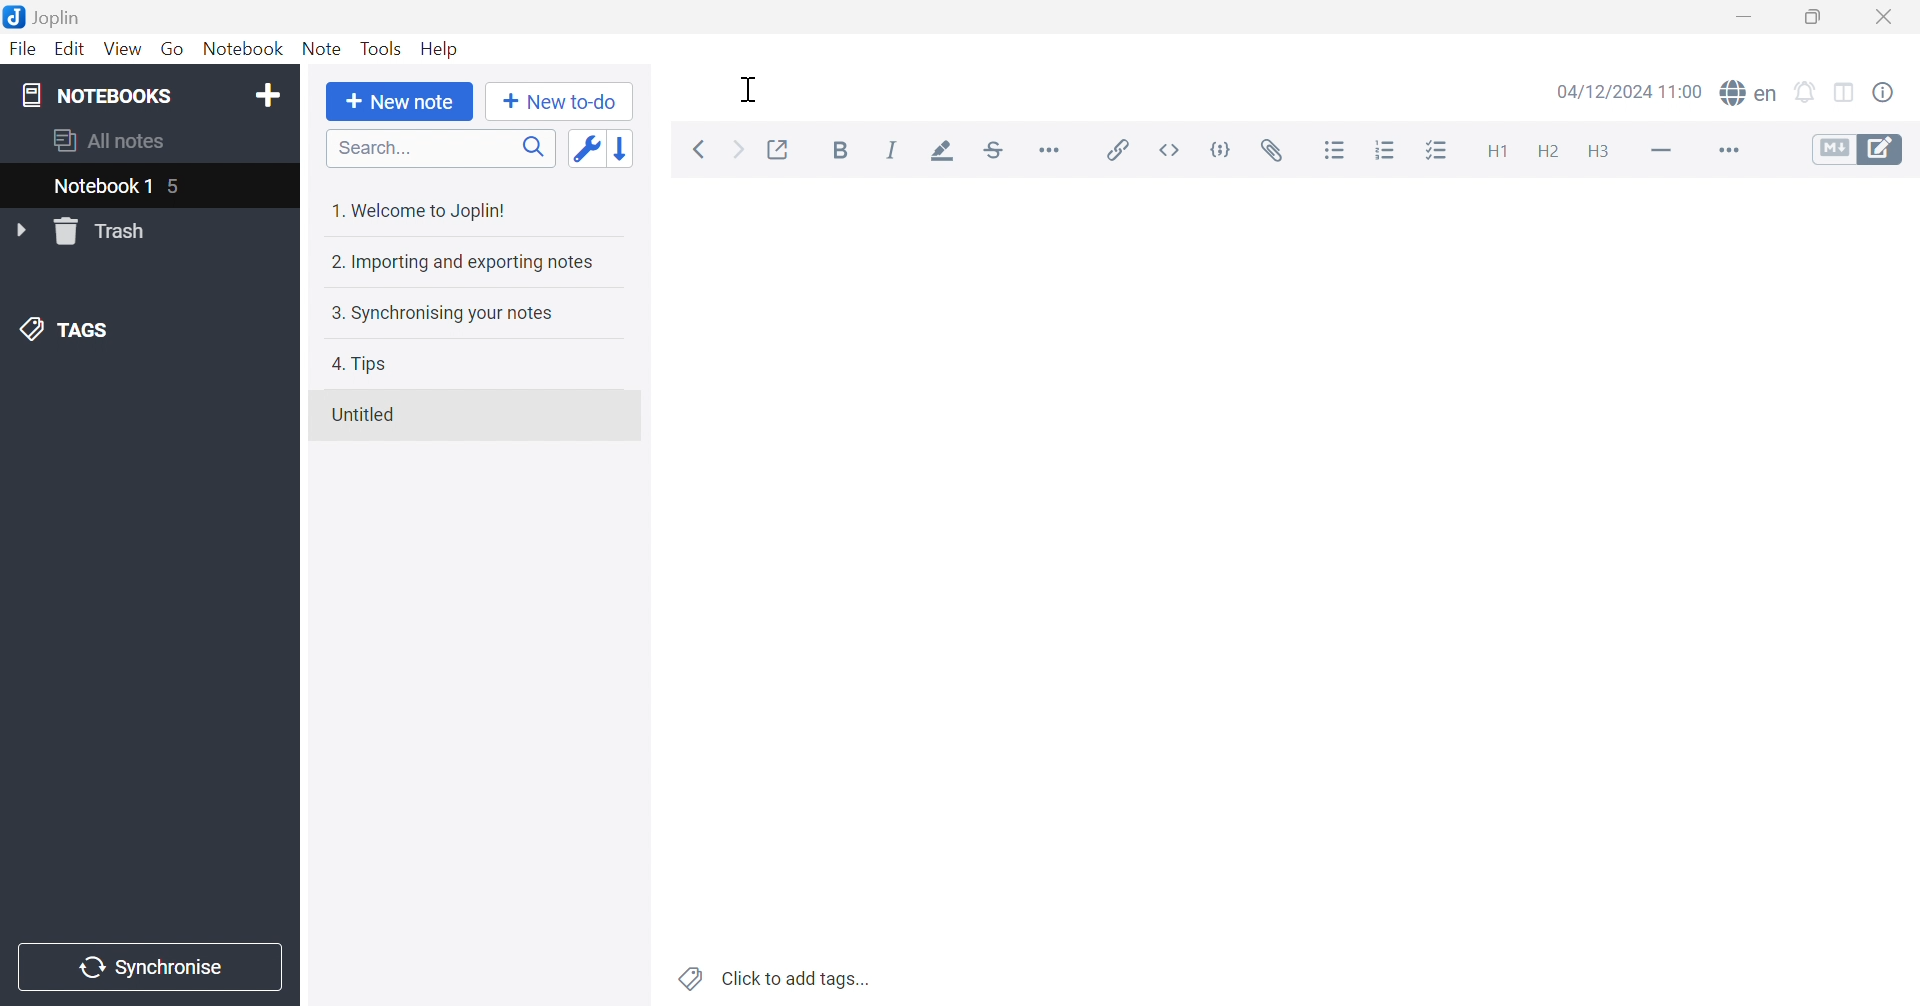 The width and height of the screenshot is (1920, 1006). Describe the element at coordinates (44, 15) in the screenshot. I see `Joplin` at that location.